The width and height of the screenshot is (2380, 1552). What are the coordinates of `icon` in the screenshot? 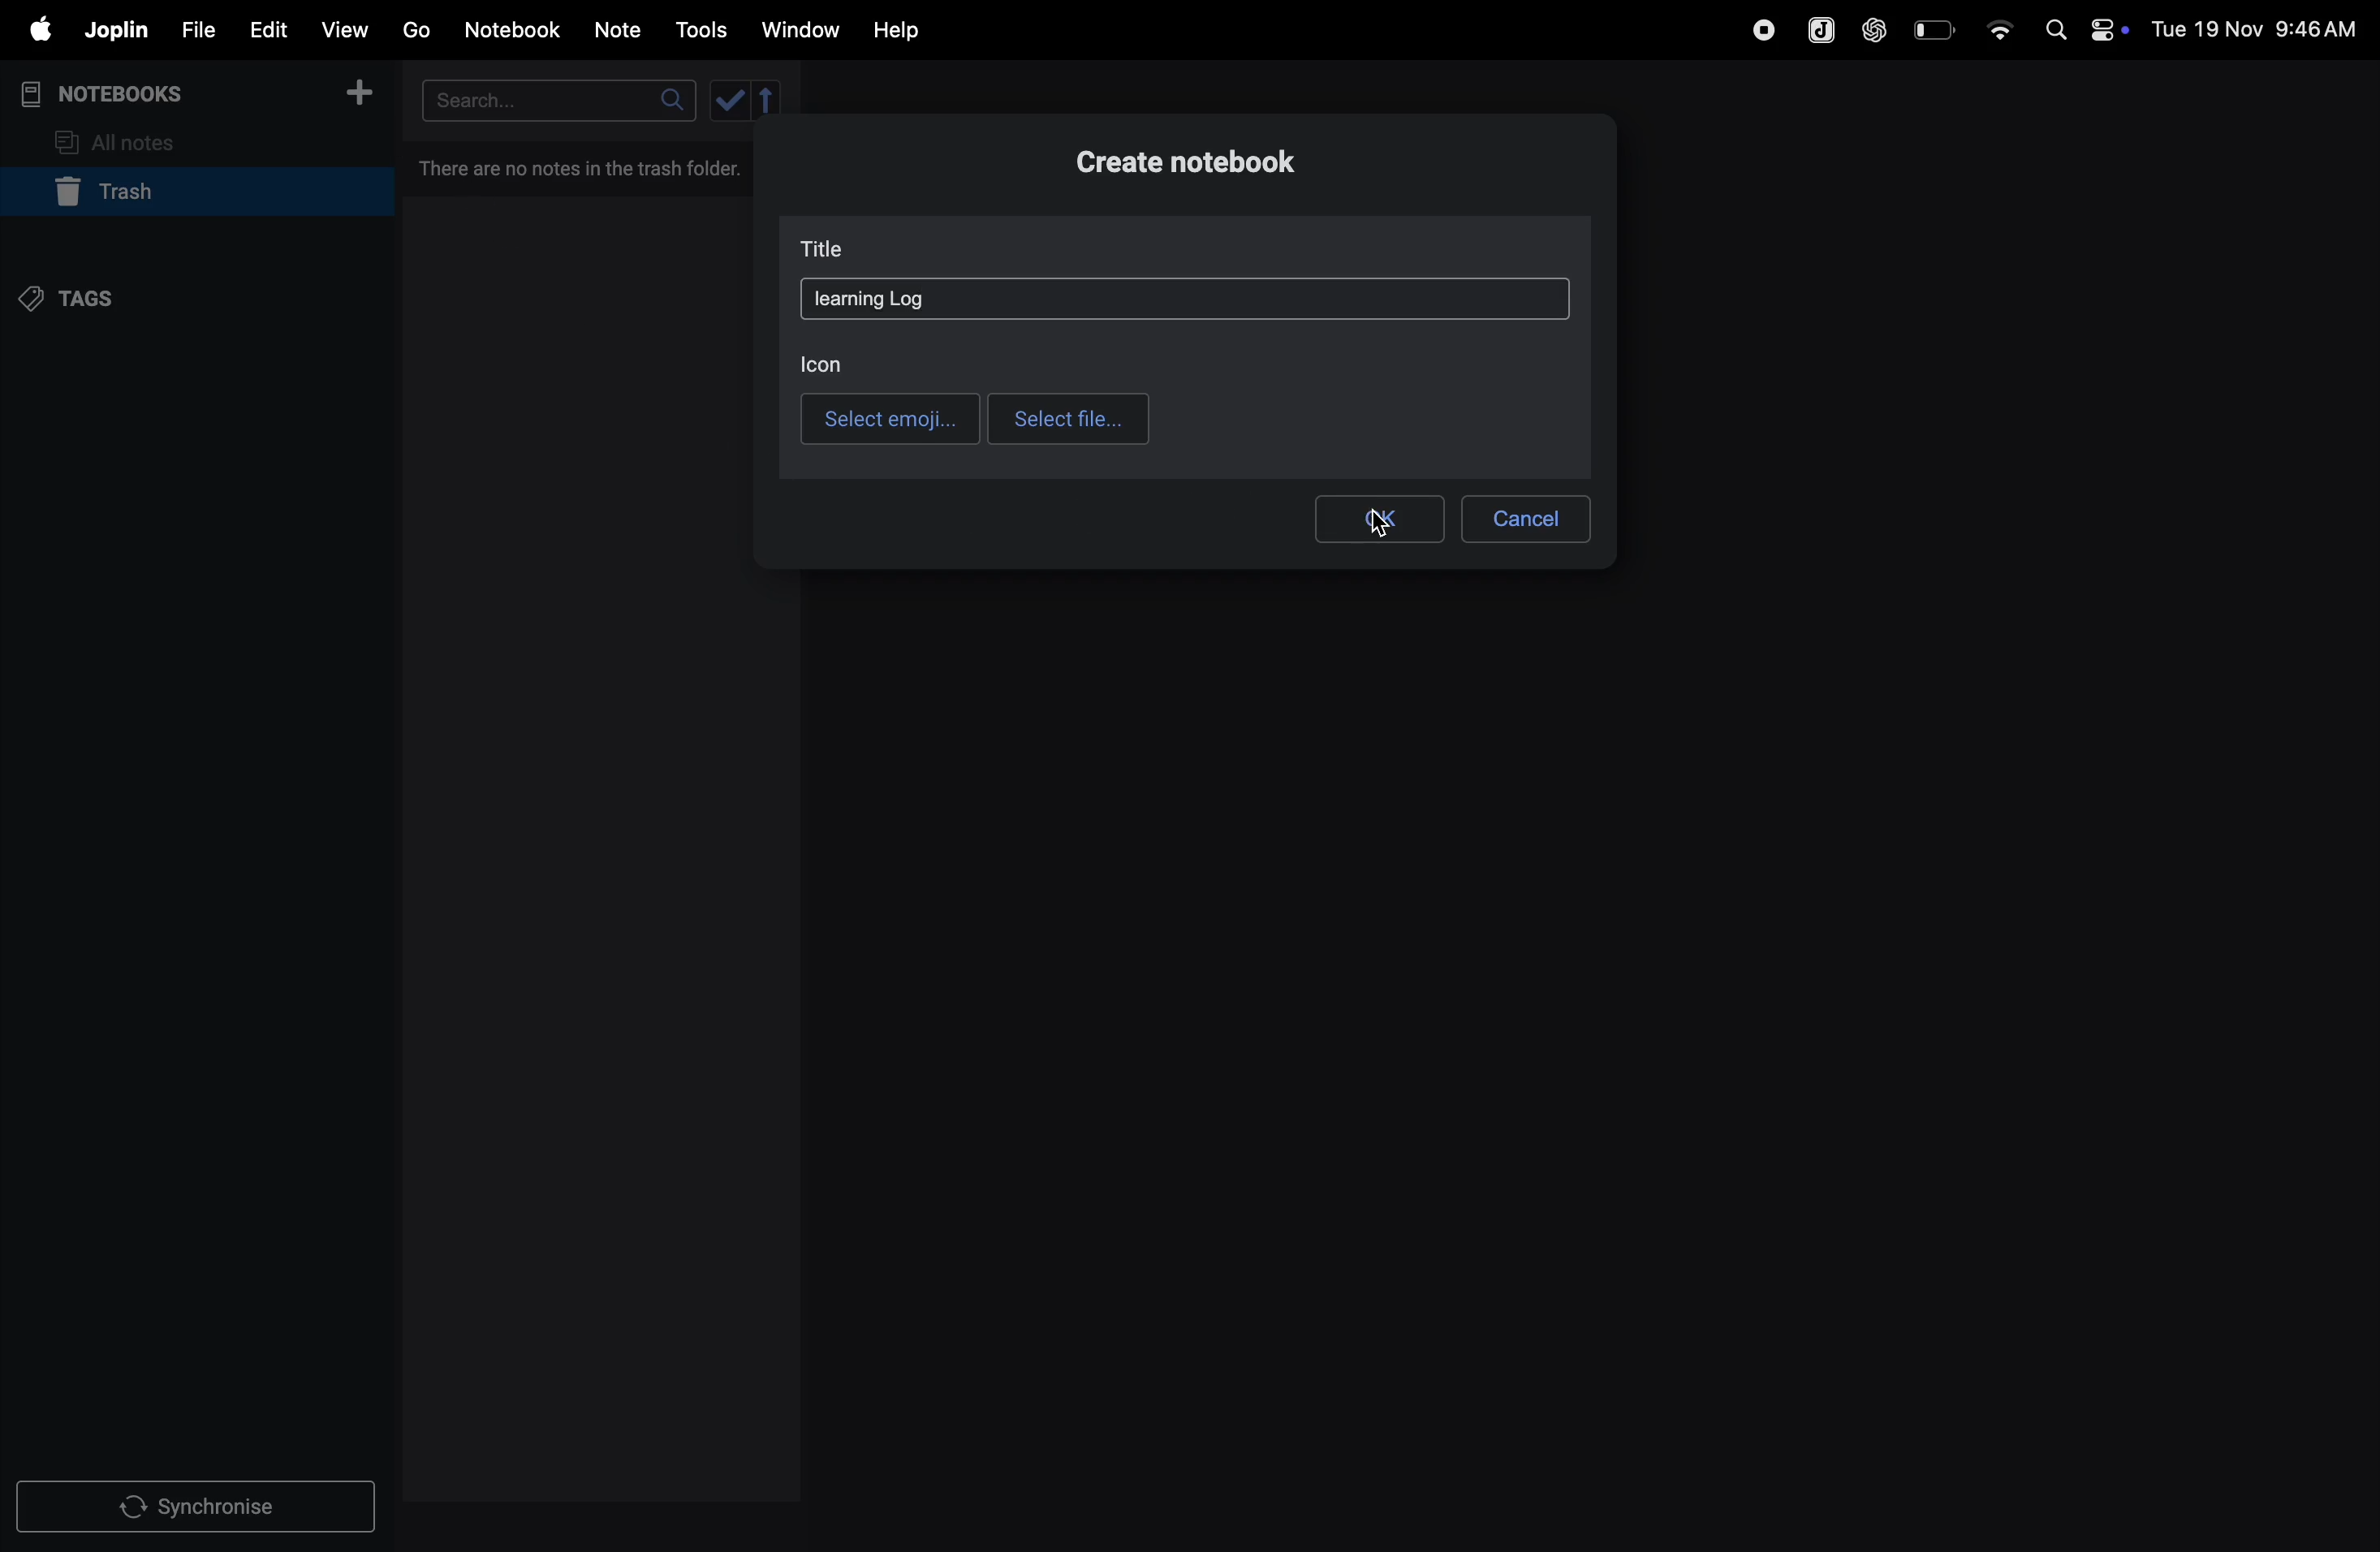 It's located at (823, 360).